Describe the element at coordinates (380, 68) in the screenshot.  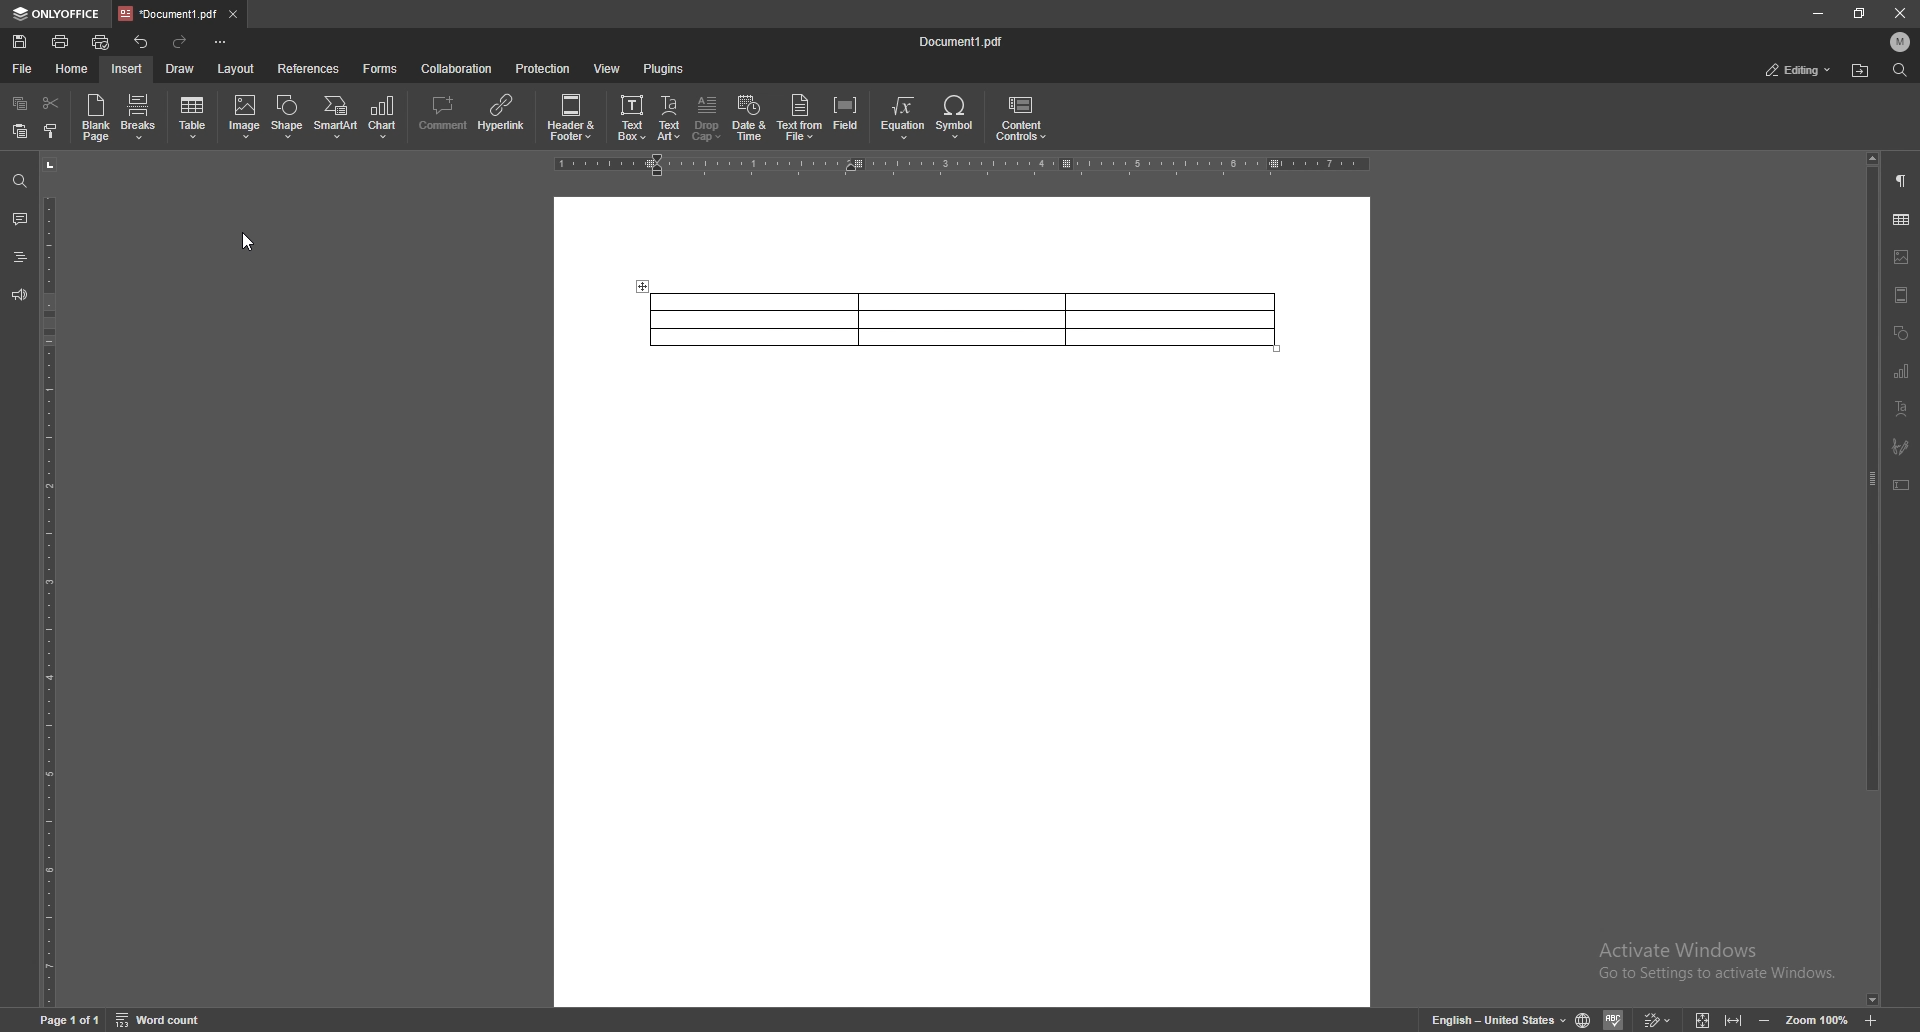
I see `forms` at that location.